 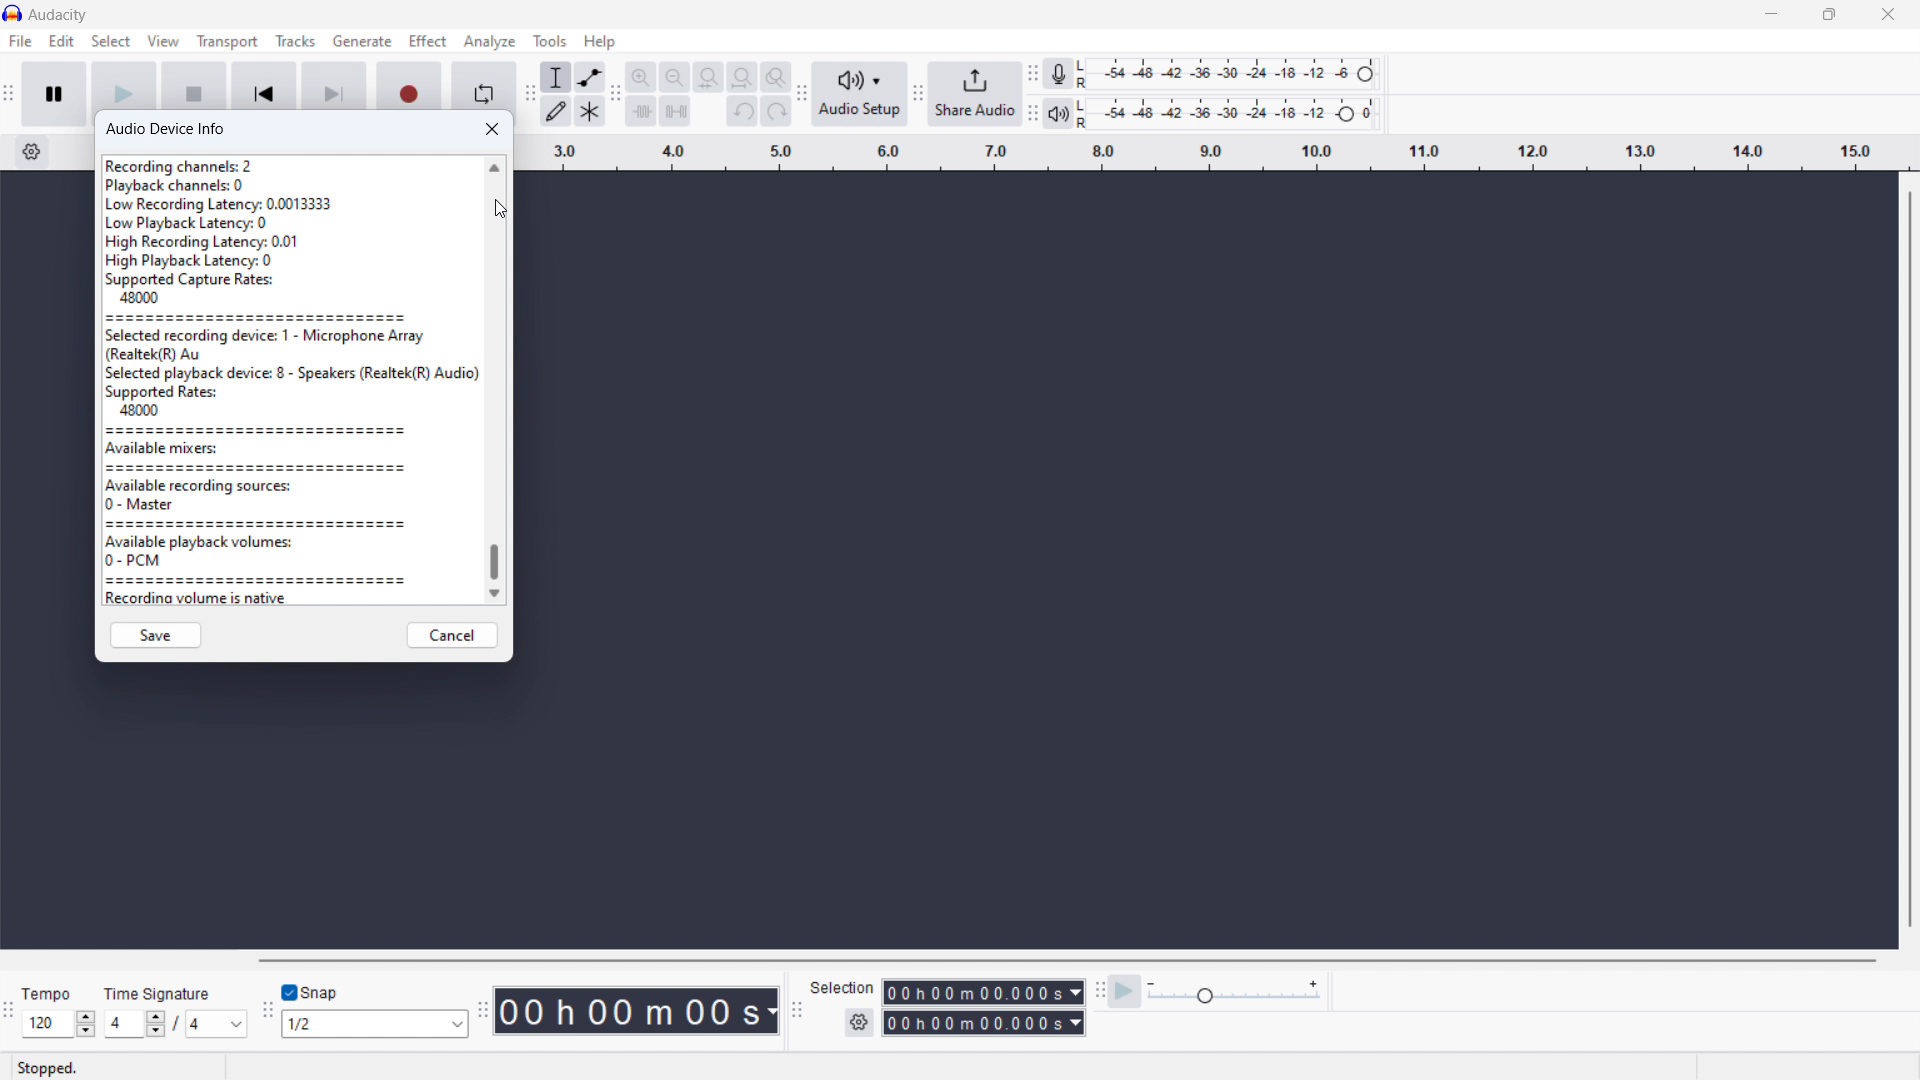 What do you see at coordinates (675, 112) in the screenshot?
I see `silence selection` at bounding box center [675, 112].